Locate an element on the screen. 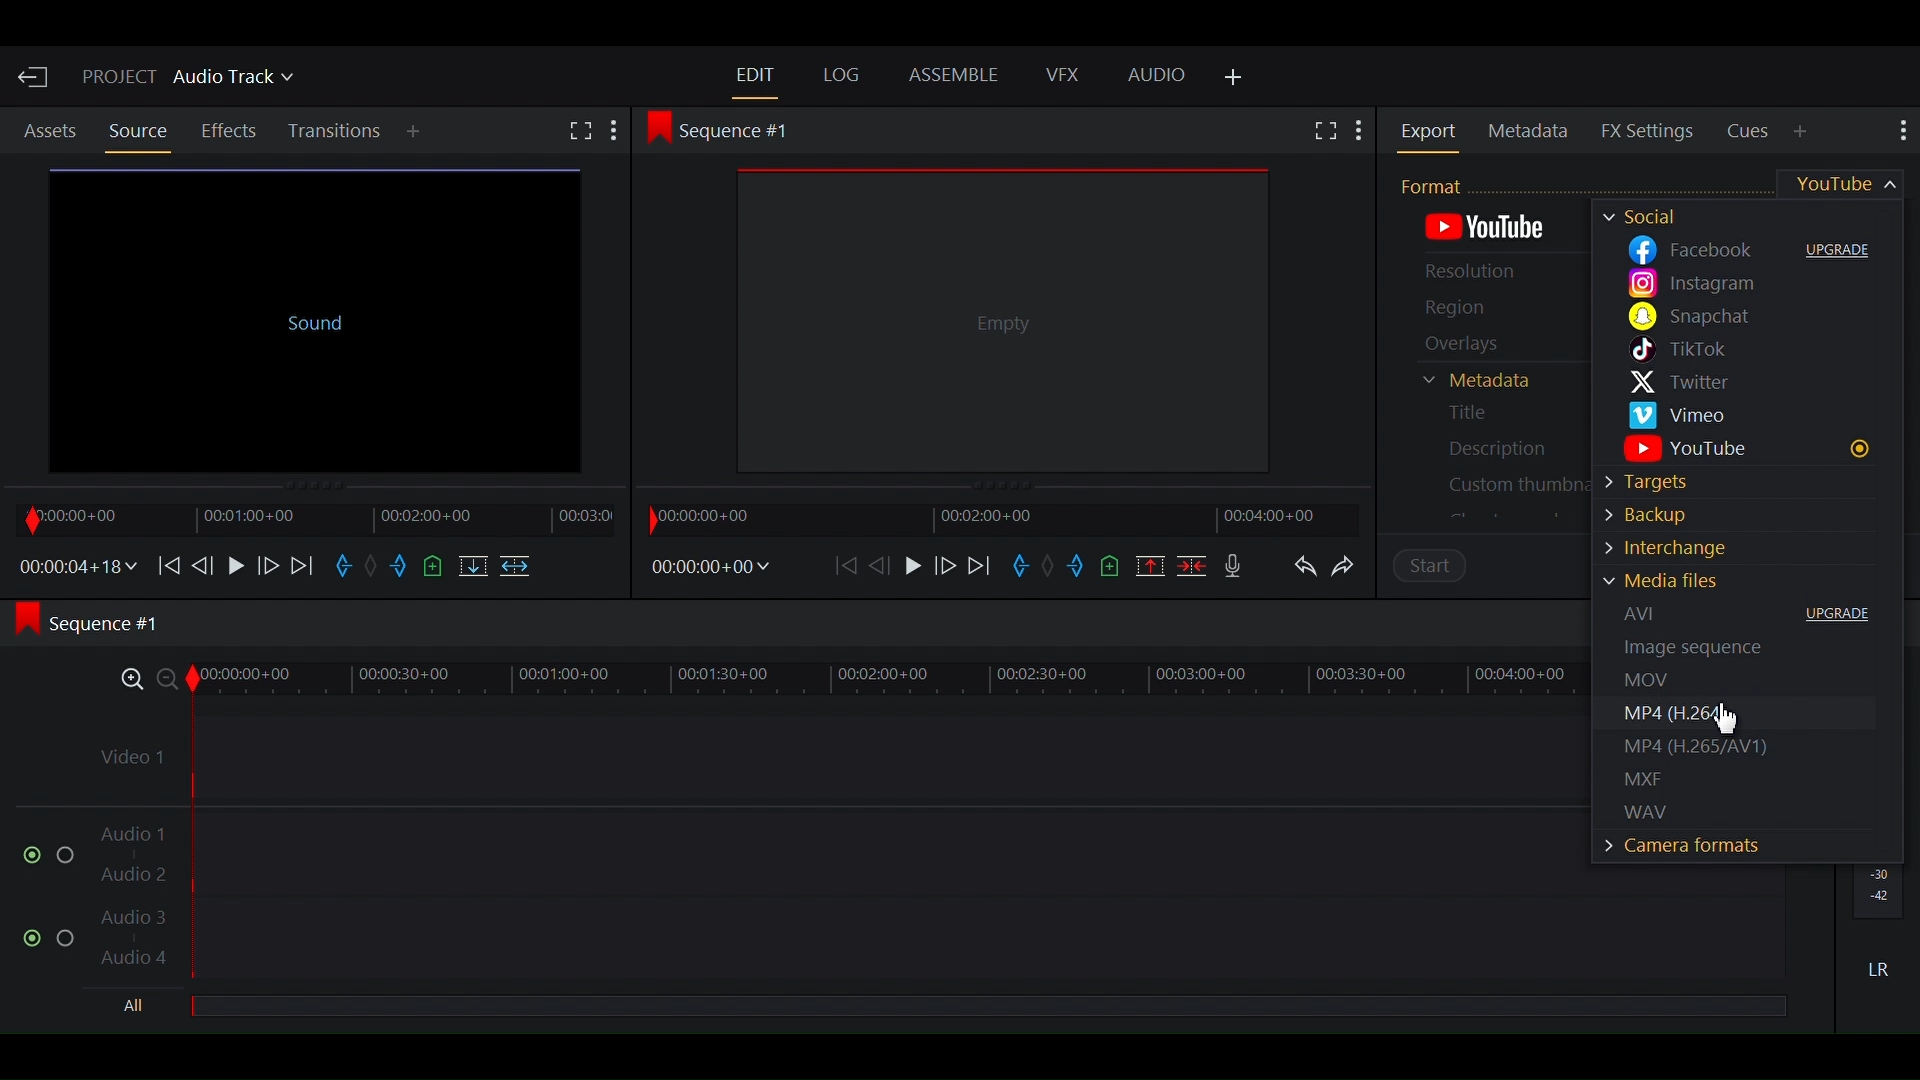 Image resolution: width=1920 pixels, height=1080 pixels. Project Audio Track is located at coordinates (190, 80).